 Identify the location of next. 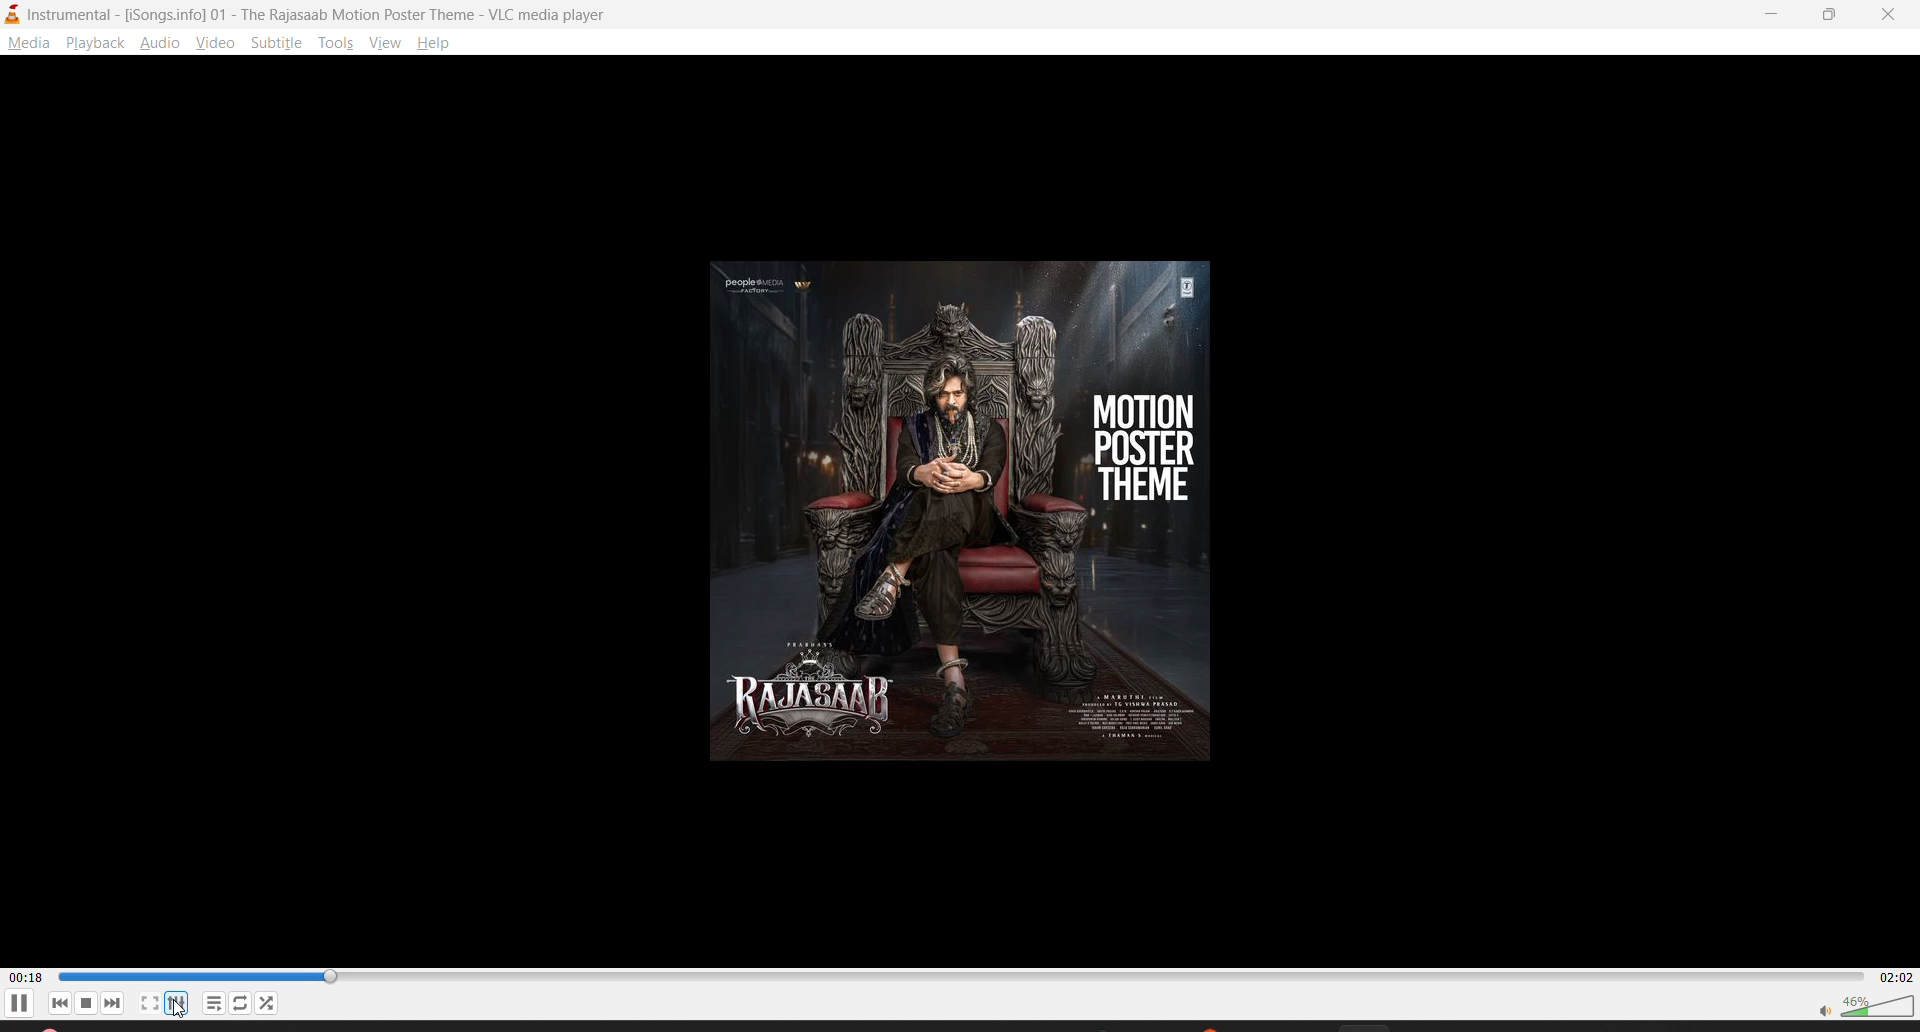
(117, 1004).